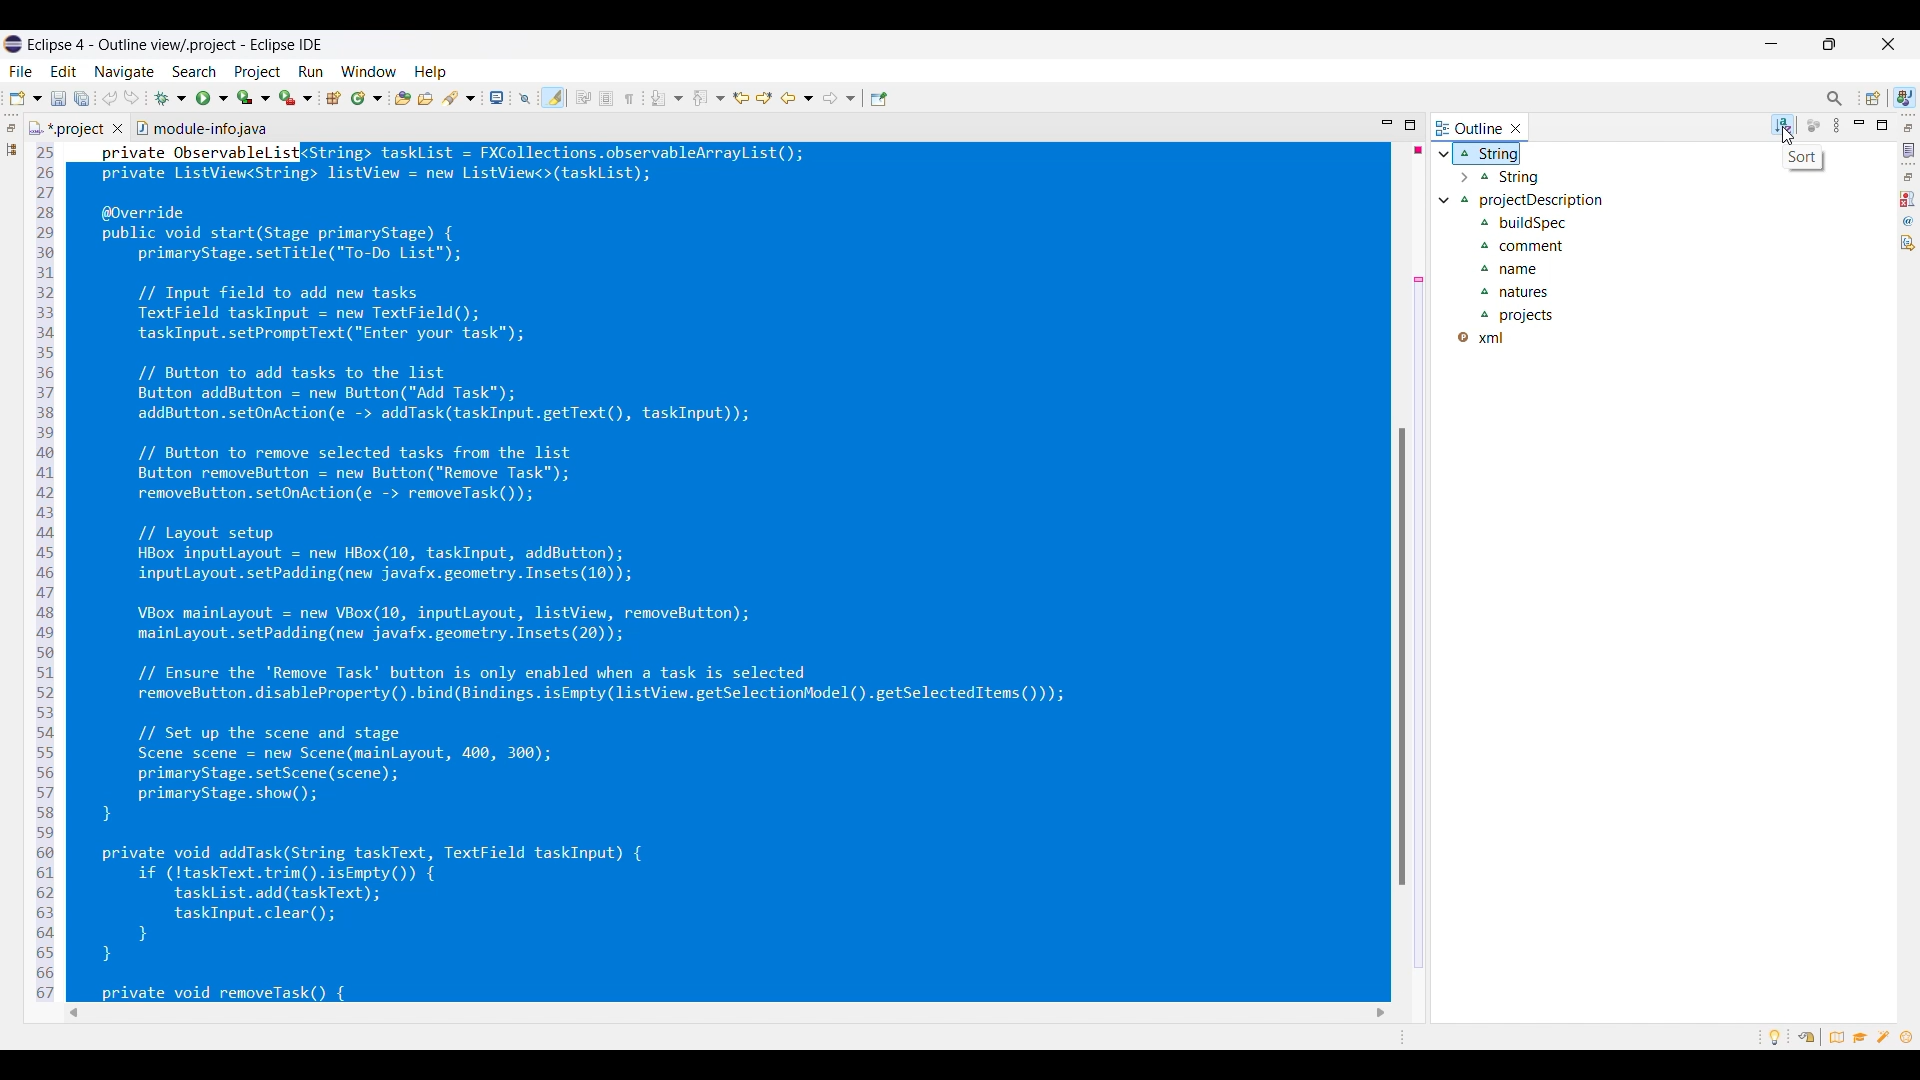 The height and width of the screenshot is (1080, 1920). Describe the element at coordinates (459, 98) in the screenshot. I see `Search options` at that location.